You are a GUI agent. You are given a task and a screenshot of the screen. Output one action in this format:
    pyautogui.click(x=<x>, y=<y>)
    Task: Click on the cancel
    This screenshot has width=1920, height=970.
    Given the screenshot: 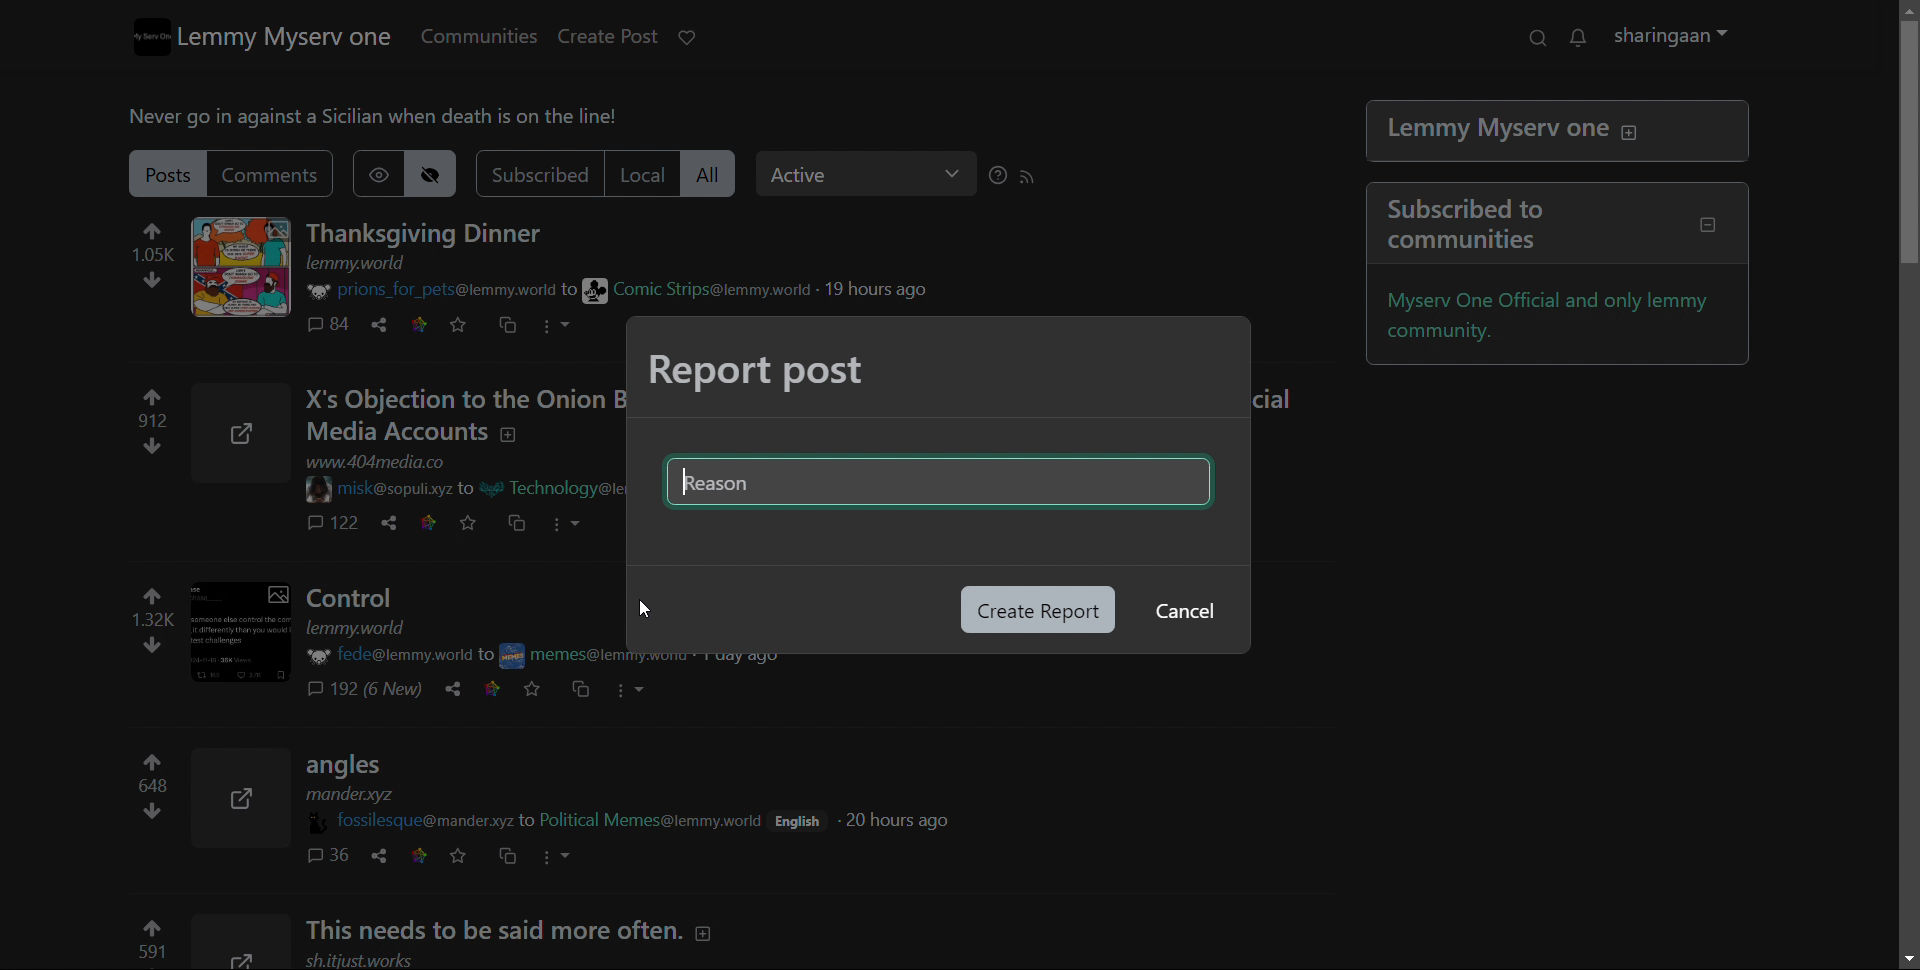 What is the action you would take?
    pyautogui.click(x=1182, y=612)
    